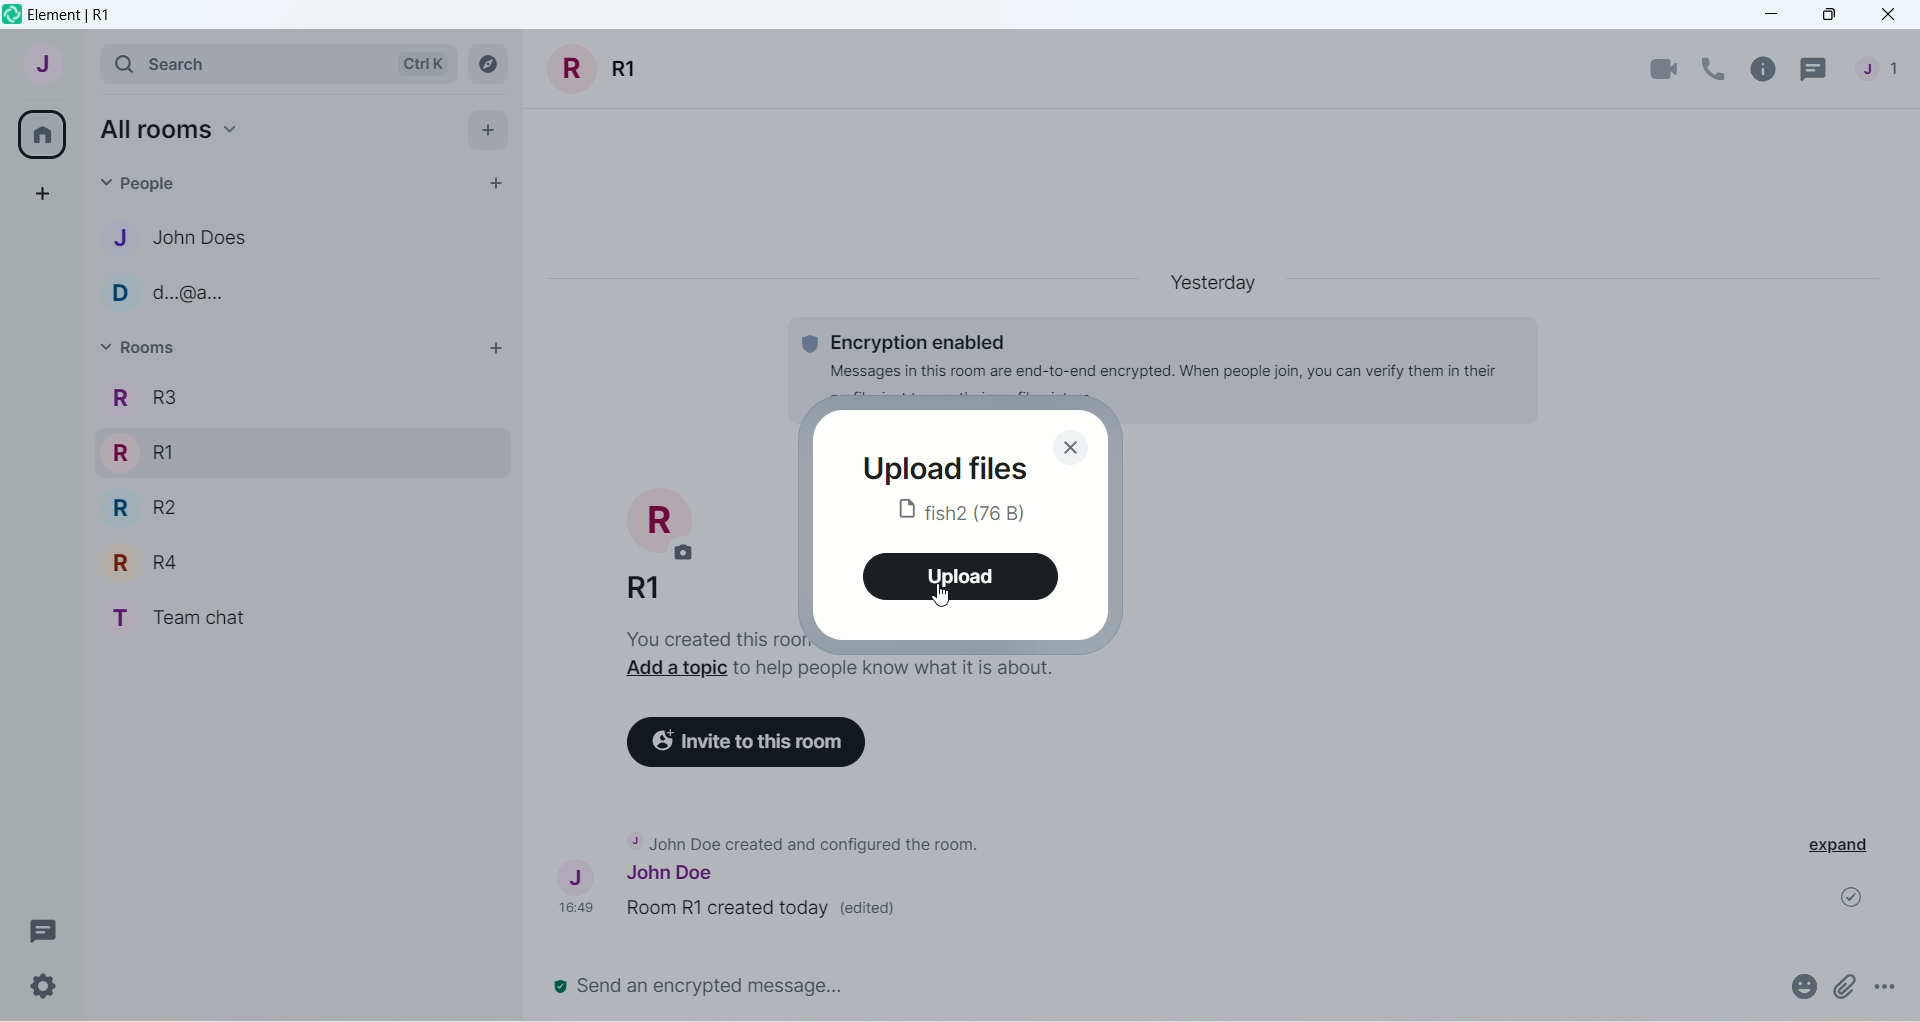  I want to click on close, so click(1889, 16).